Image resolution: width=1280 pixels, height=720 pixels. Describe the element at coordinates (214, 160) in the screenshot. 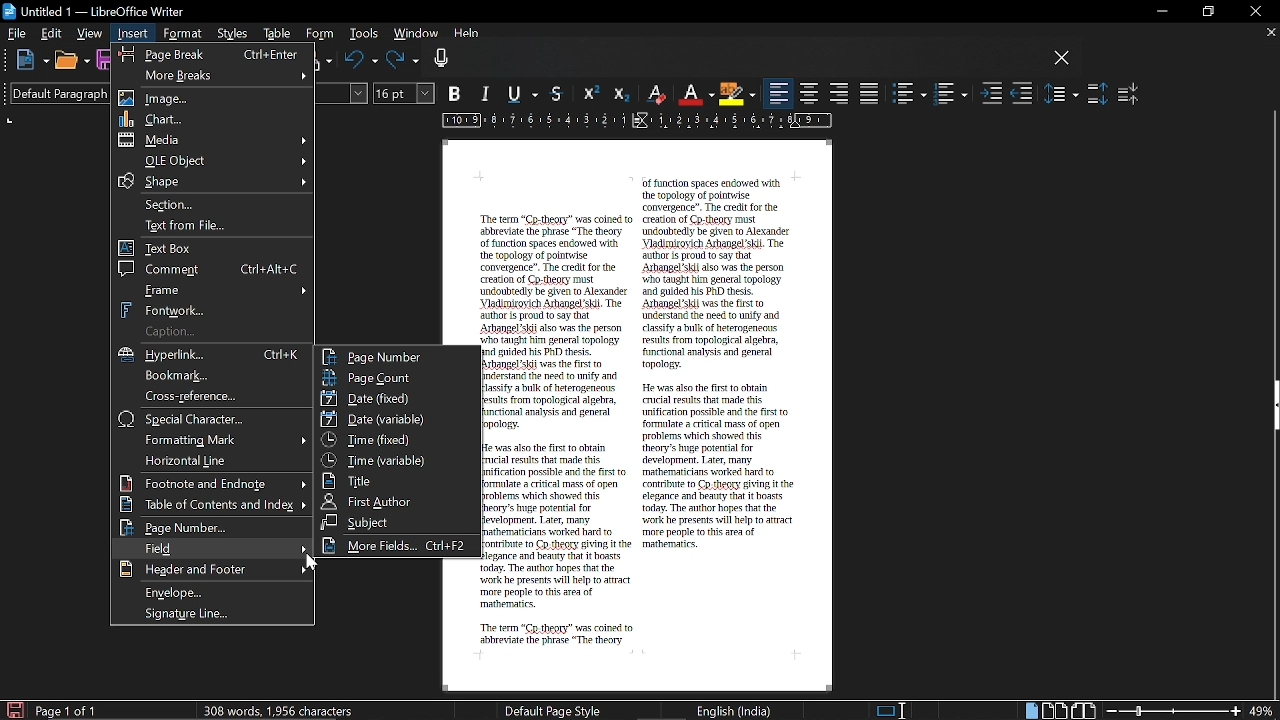

I see `OLE object` at that location.